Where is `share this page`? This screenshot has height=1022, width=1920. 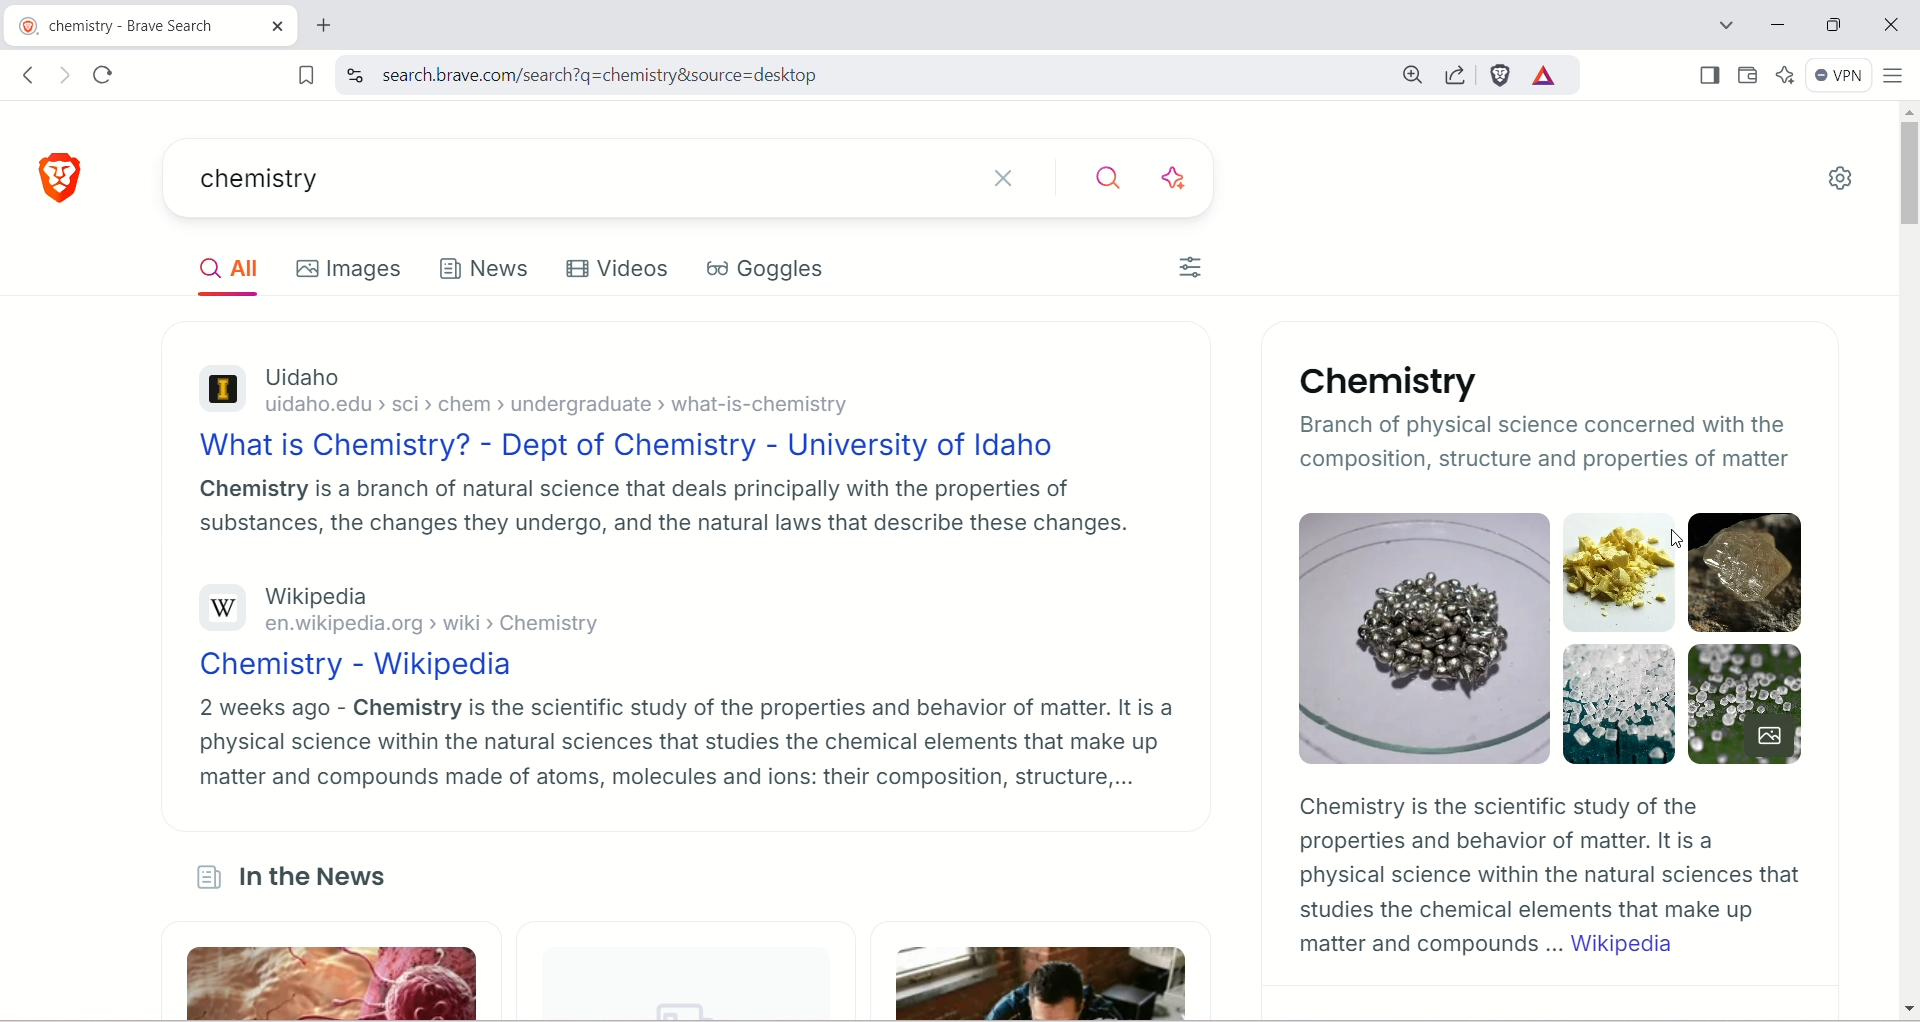
share this page is located at coordinates (1455, 75).